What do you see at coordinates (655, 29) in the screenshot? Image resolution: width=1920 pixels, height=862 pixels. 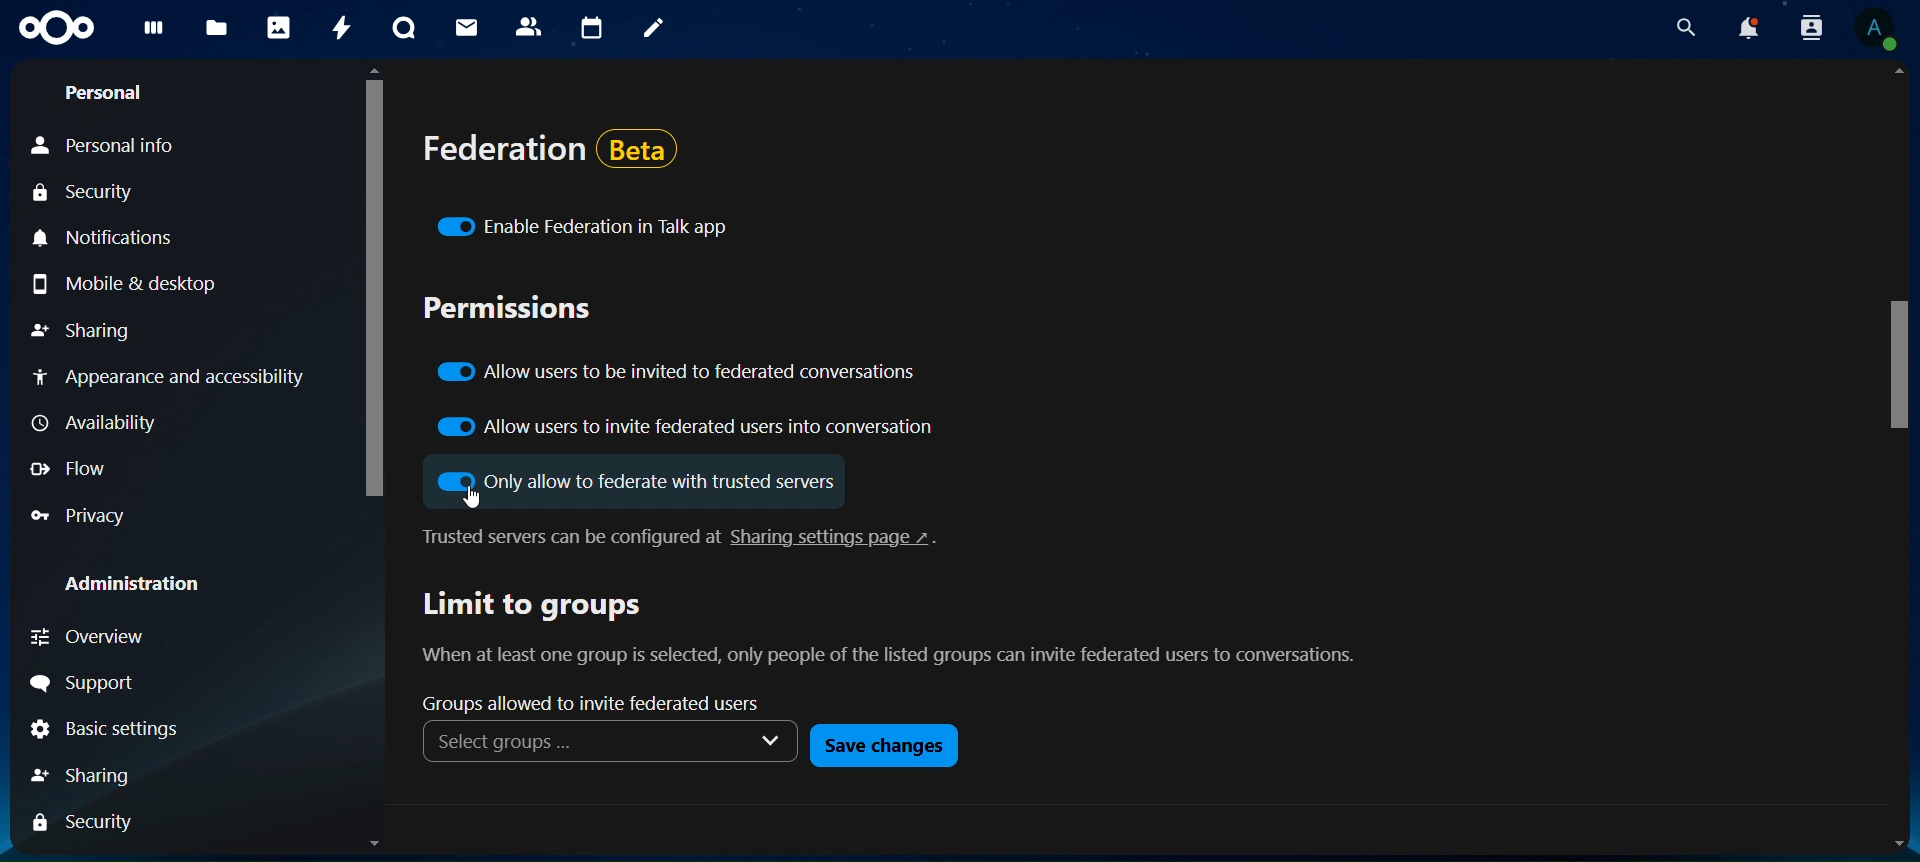 I see `notes` at bounding box center [655, 29].